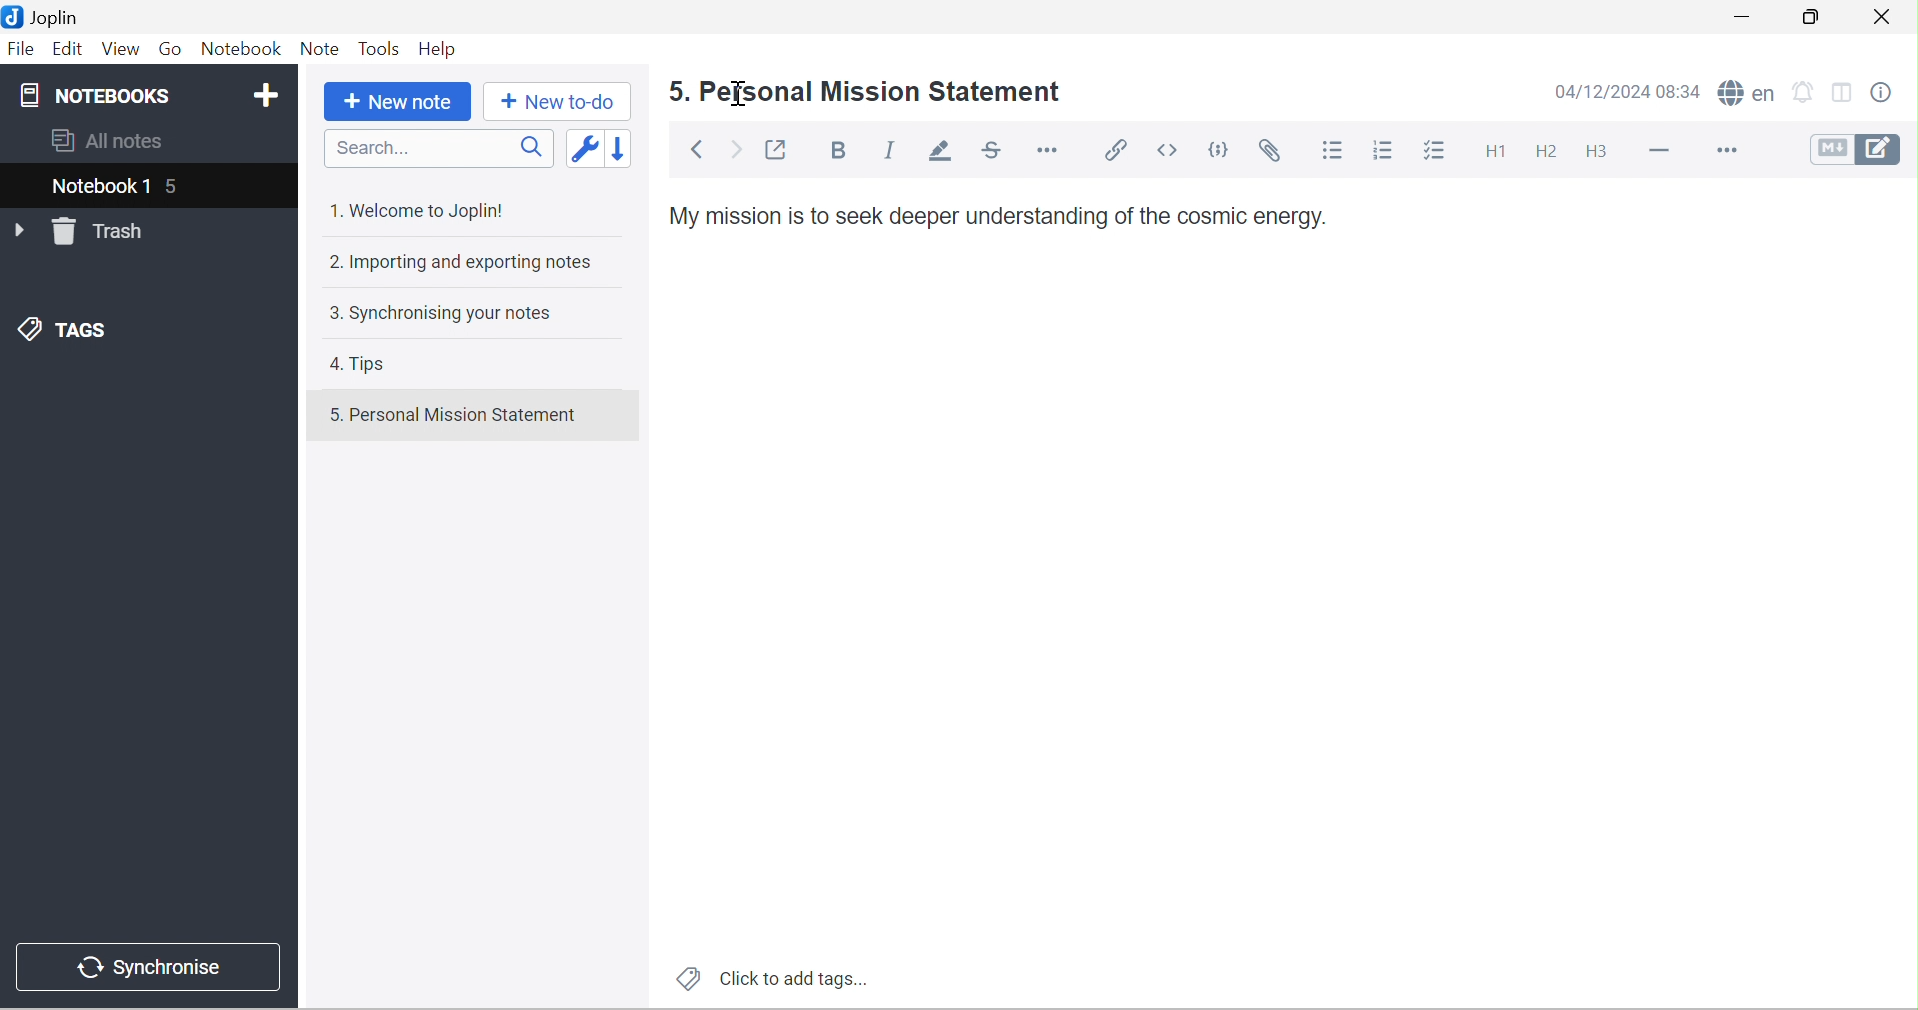 This screenshot has width=1918, height=1010. I want to click on All notes, so click(112, 142).